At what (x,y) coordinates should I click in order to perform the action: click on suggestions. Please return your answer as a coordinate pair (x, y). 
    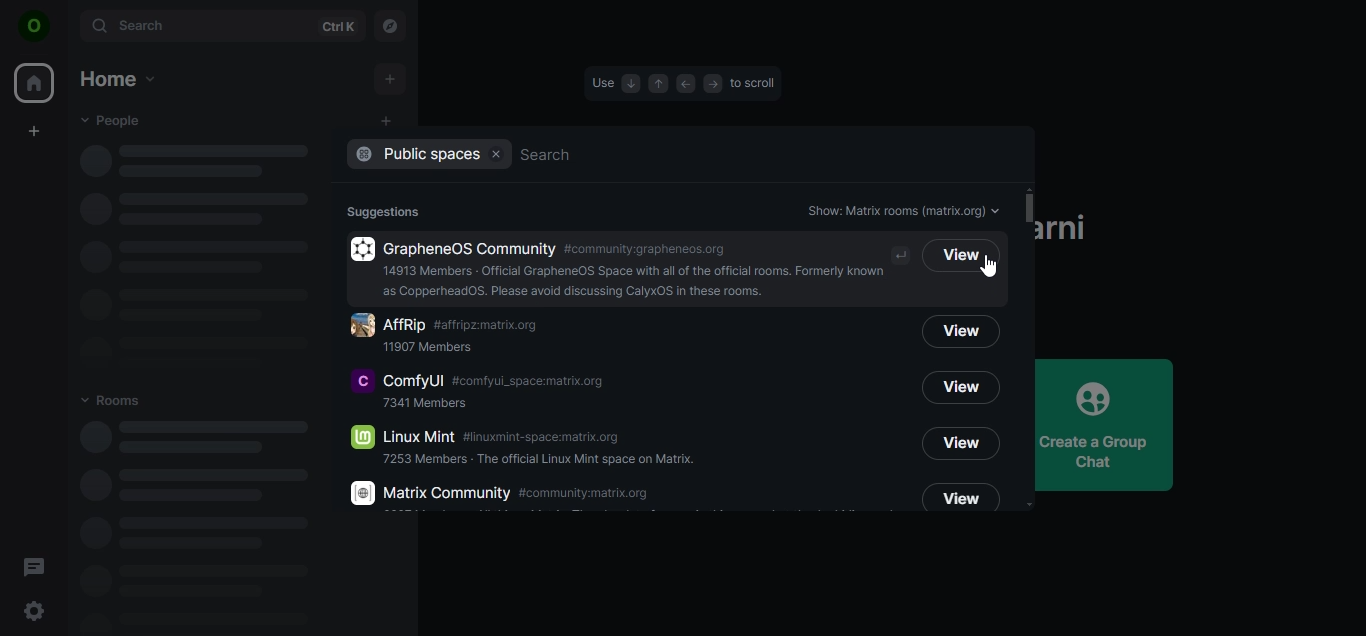
    Looking at the image, I should click on (390, 210).